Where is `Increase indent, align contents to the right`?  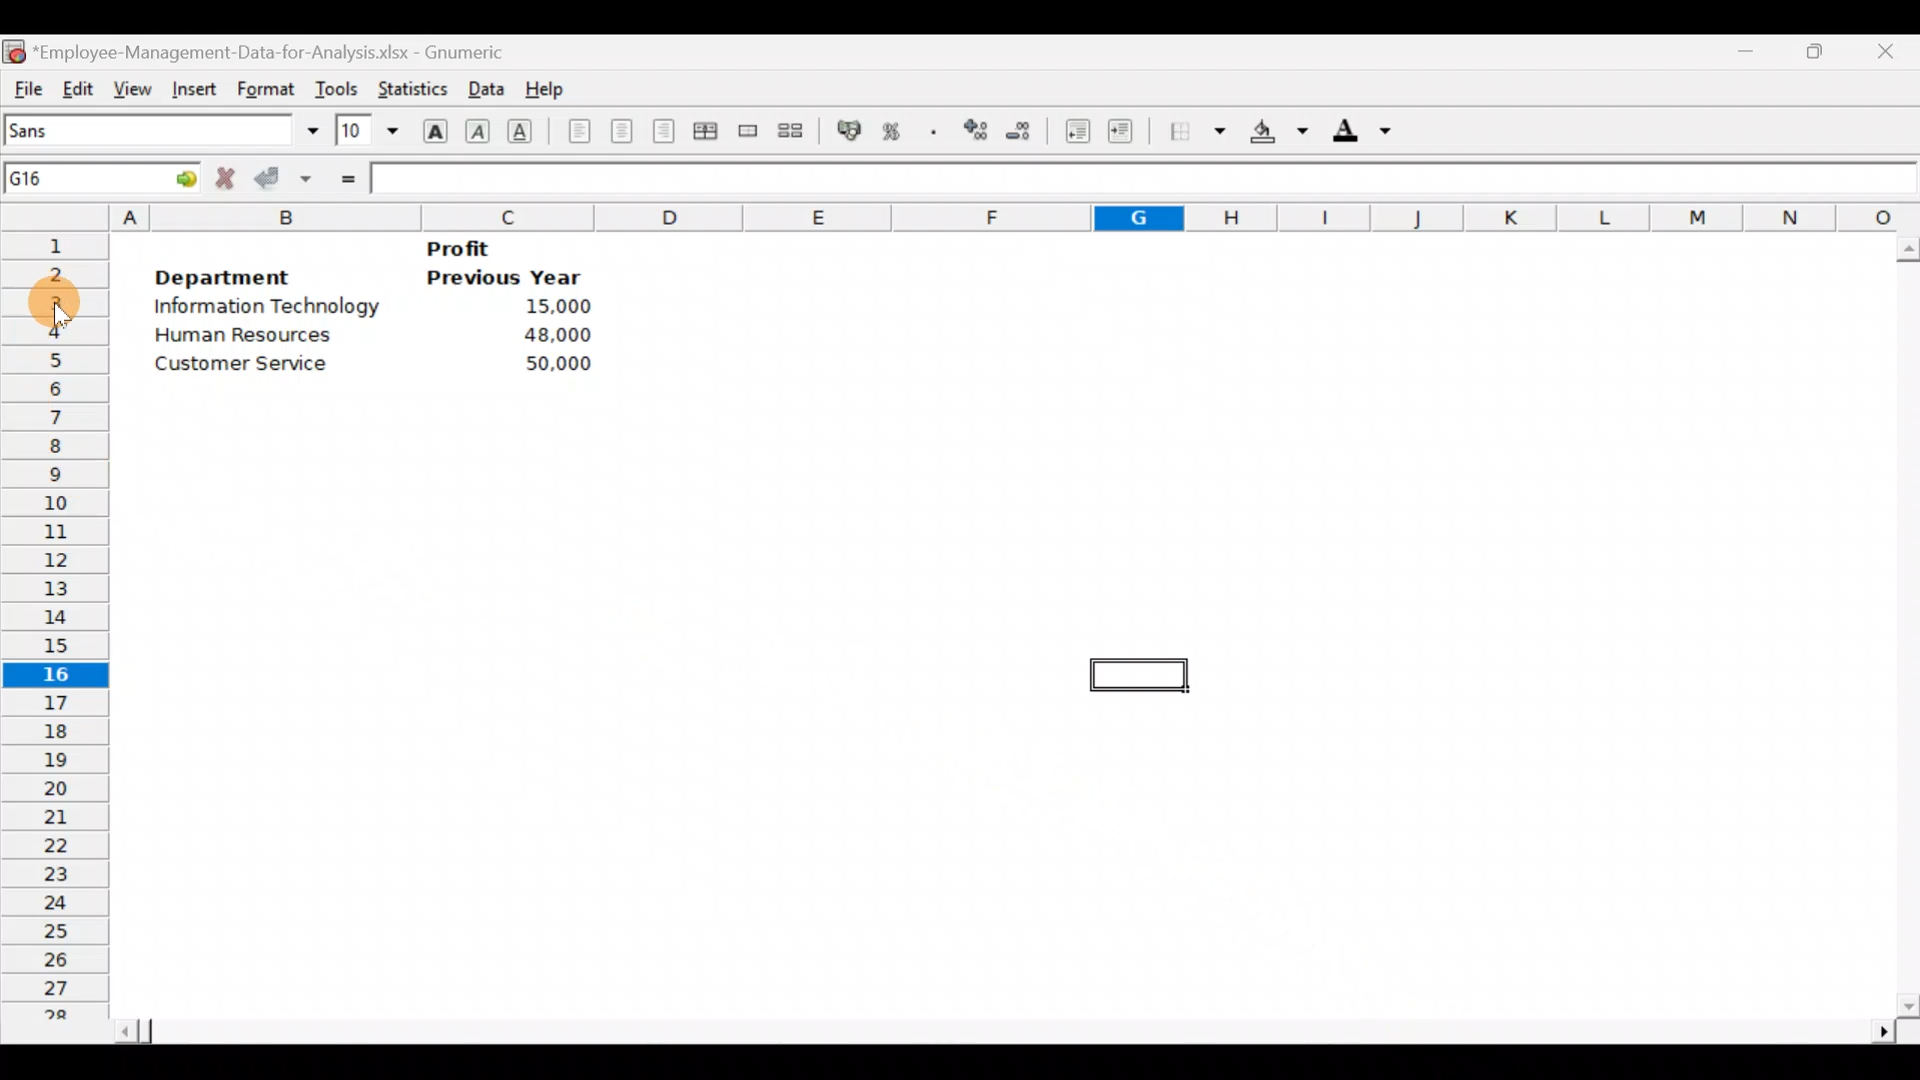 Increase indent, align contents to the right is located at coordinates (1124, 133).